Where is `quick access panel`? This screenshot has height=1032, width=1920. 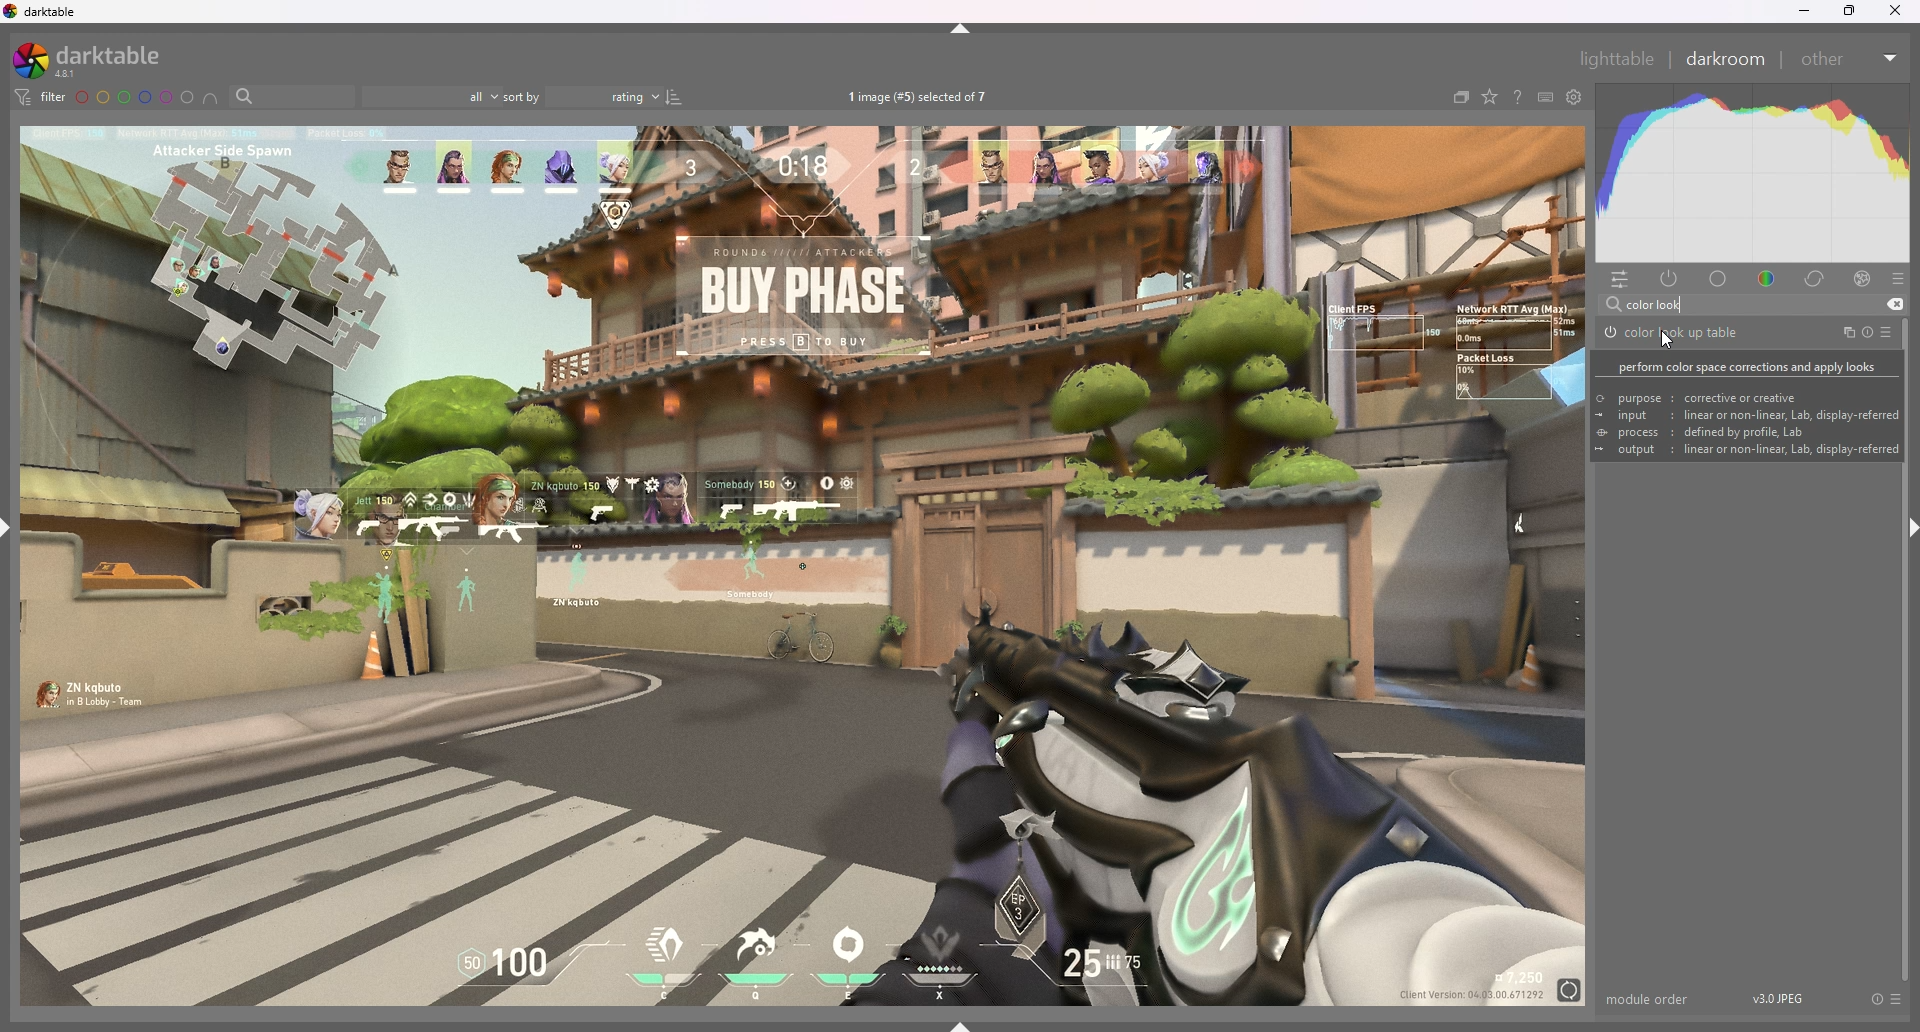
quick access panel is located at coordinates (1619, 281).